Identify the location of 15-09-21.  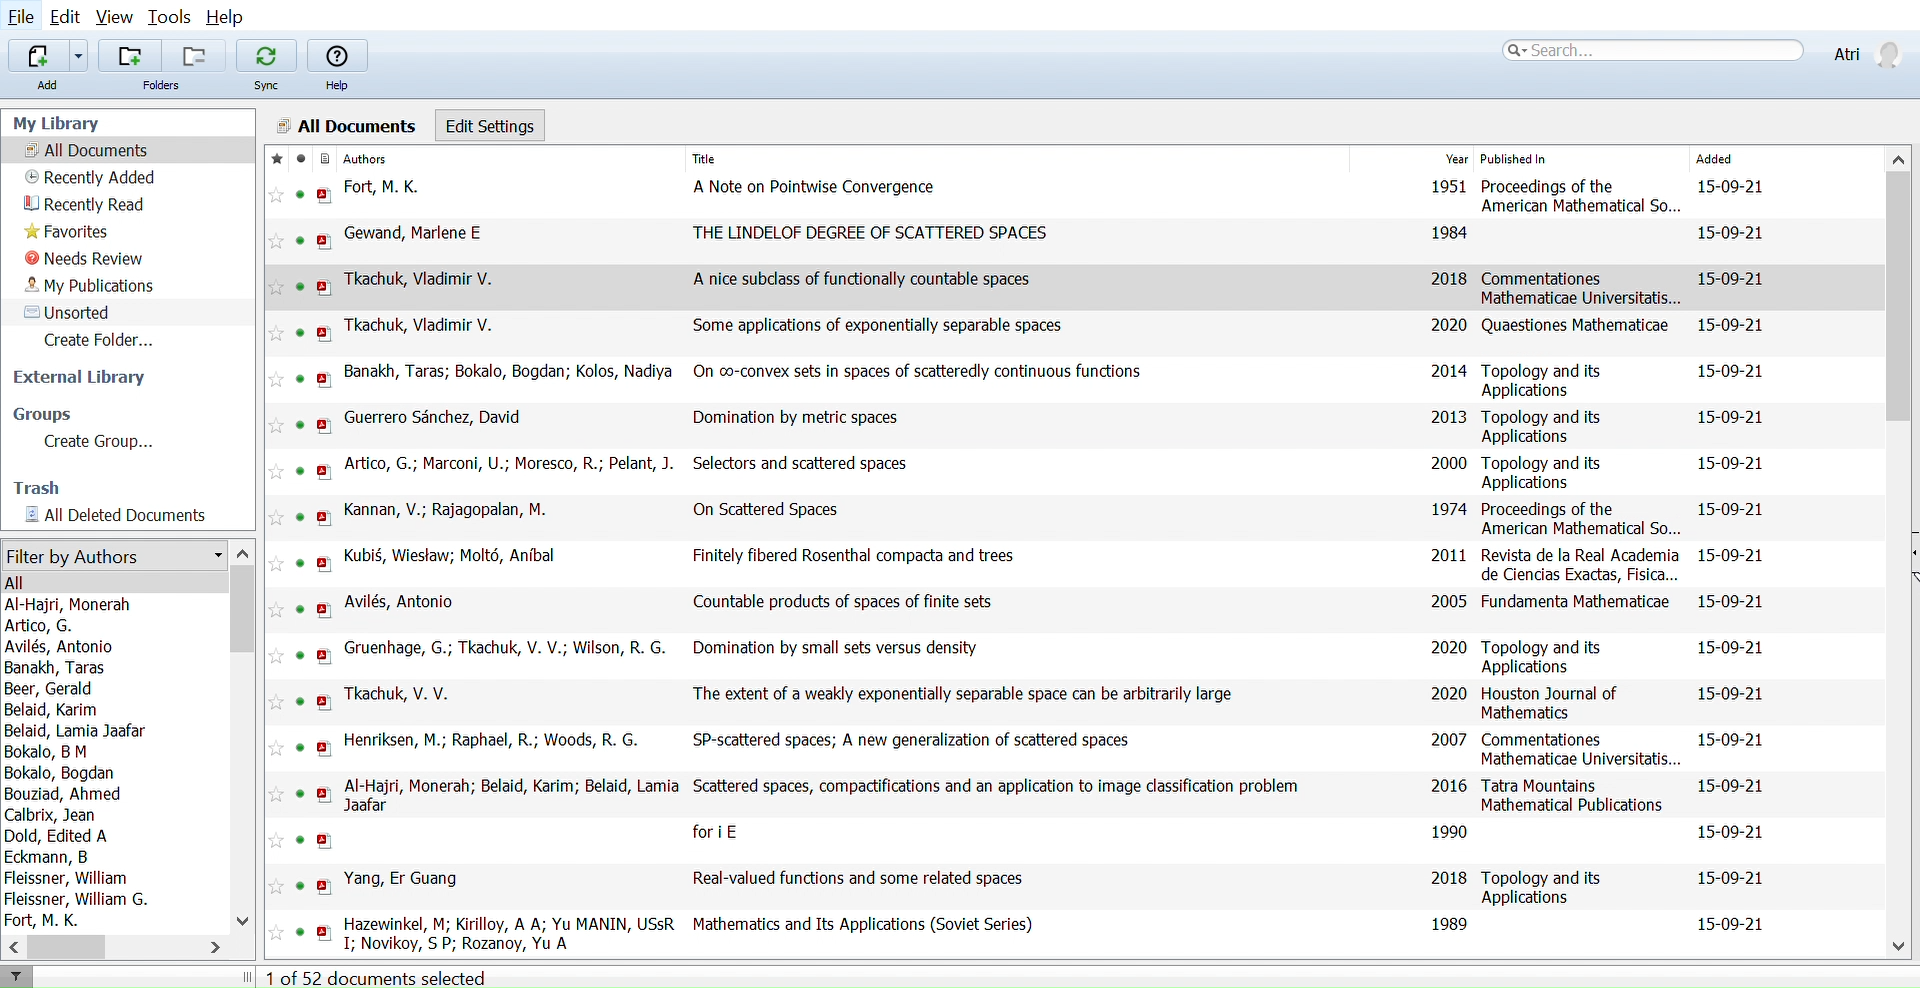
(1730, 878).